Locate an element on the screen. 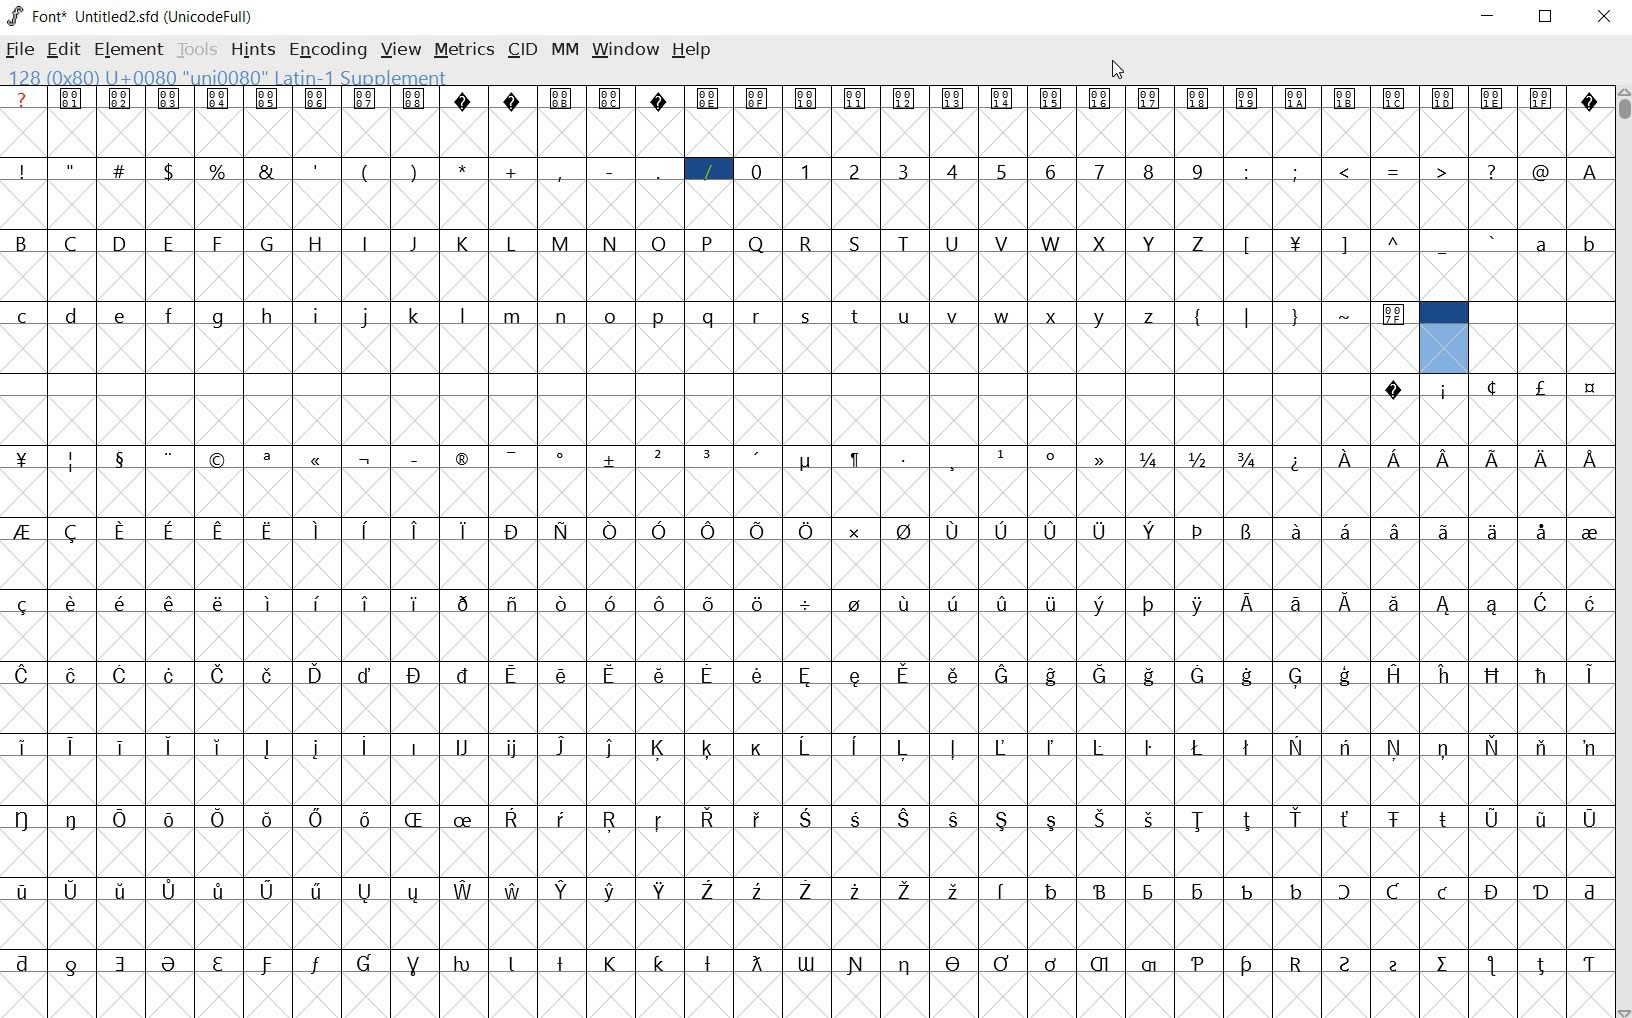 The height and width of the screenshot is (1018, 1632). Symbol is located at coordinates (514, 674).